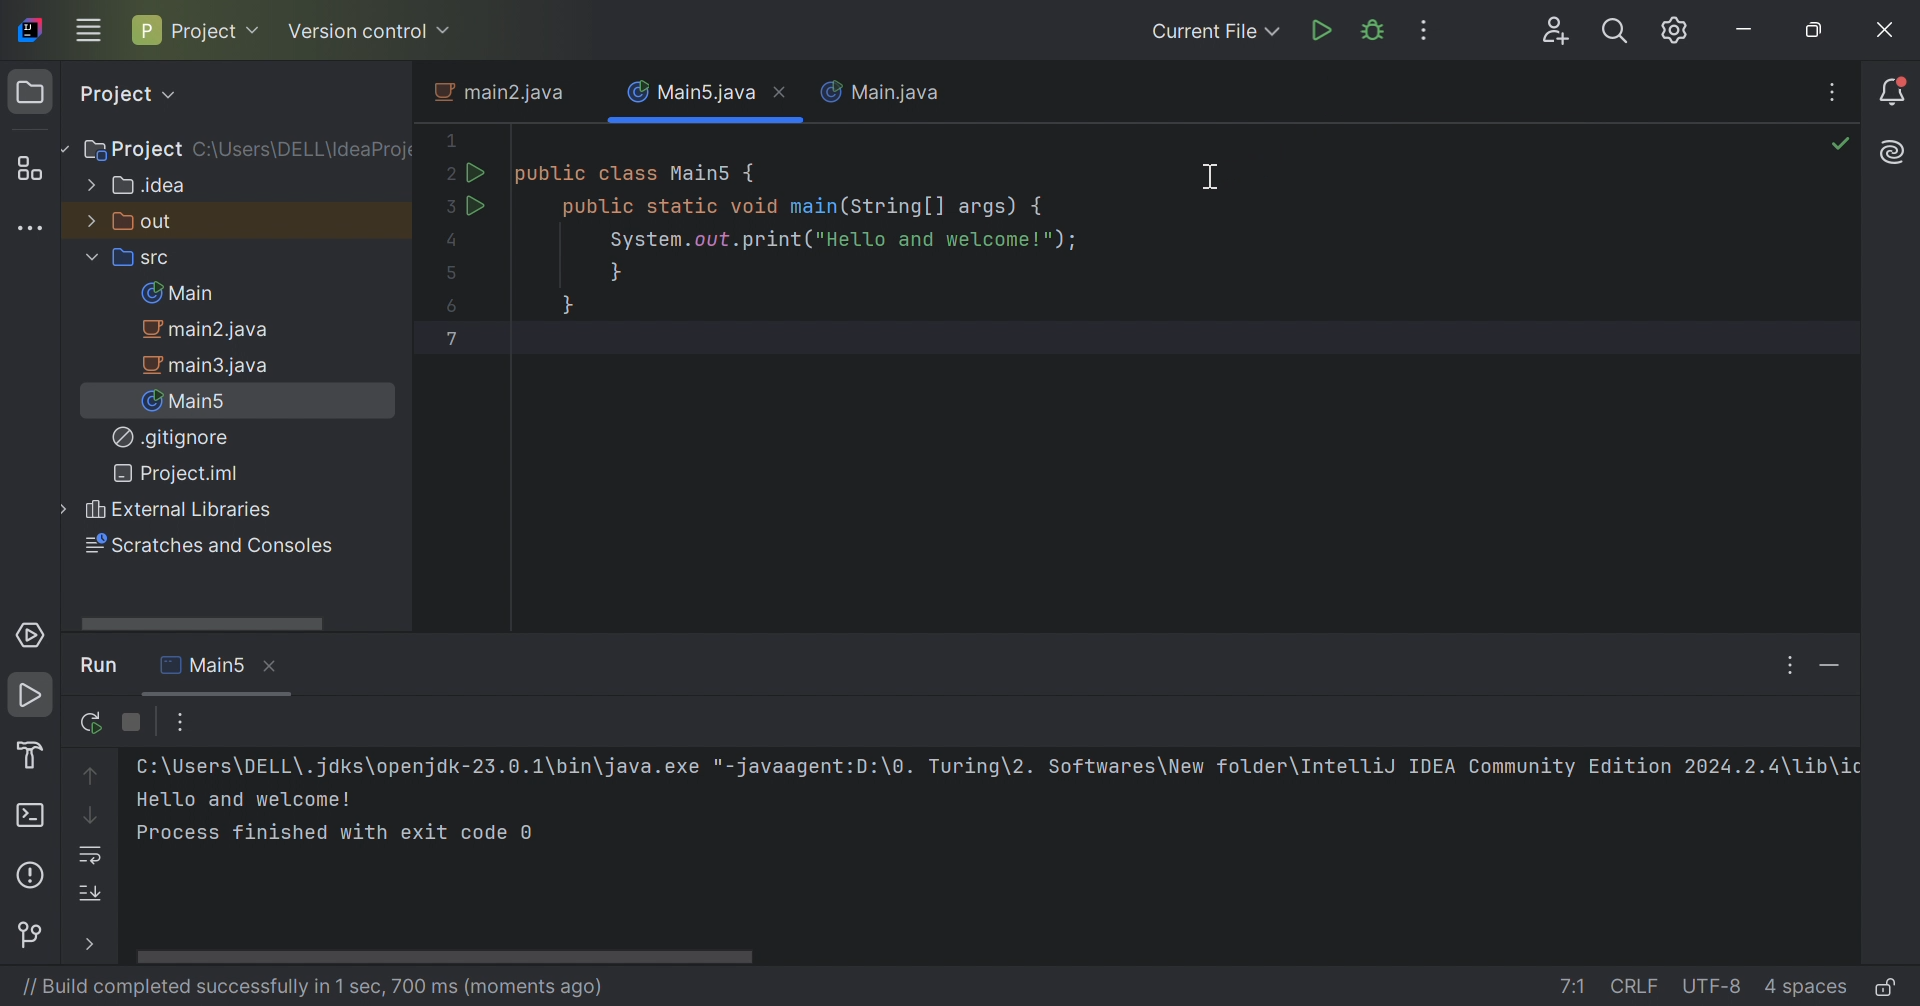 The height and width of the screenshot is (1006, 1920). I want to click on Project, so click(196, 29).